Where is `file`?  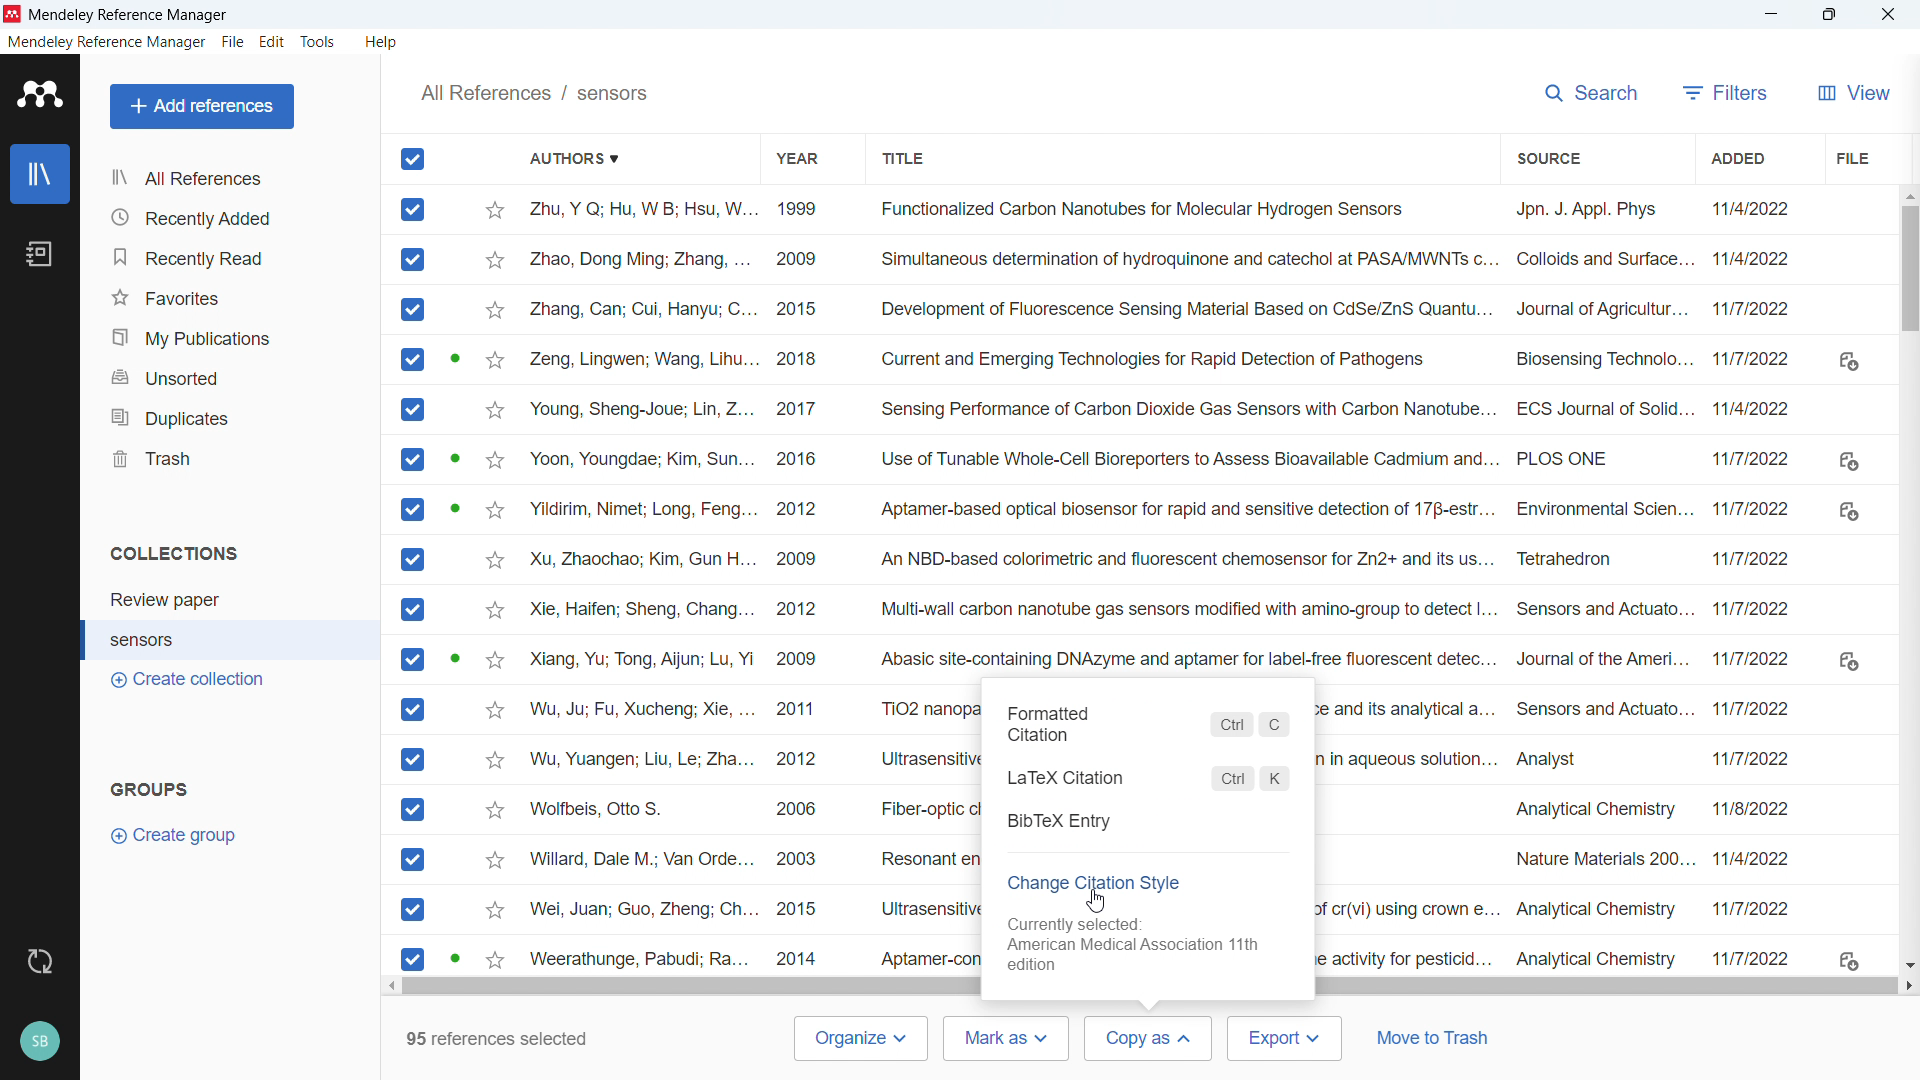
file is located at coordinates (233, 43).